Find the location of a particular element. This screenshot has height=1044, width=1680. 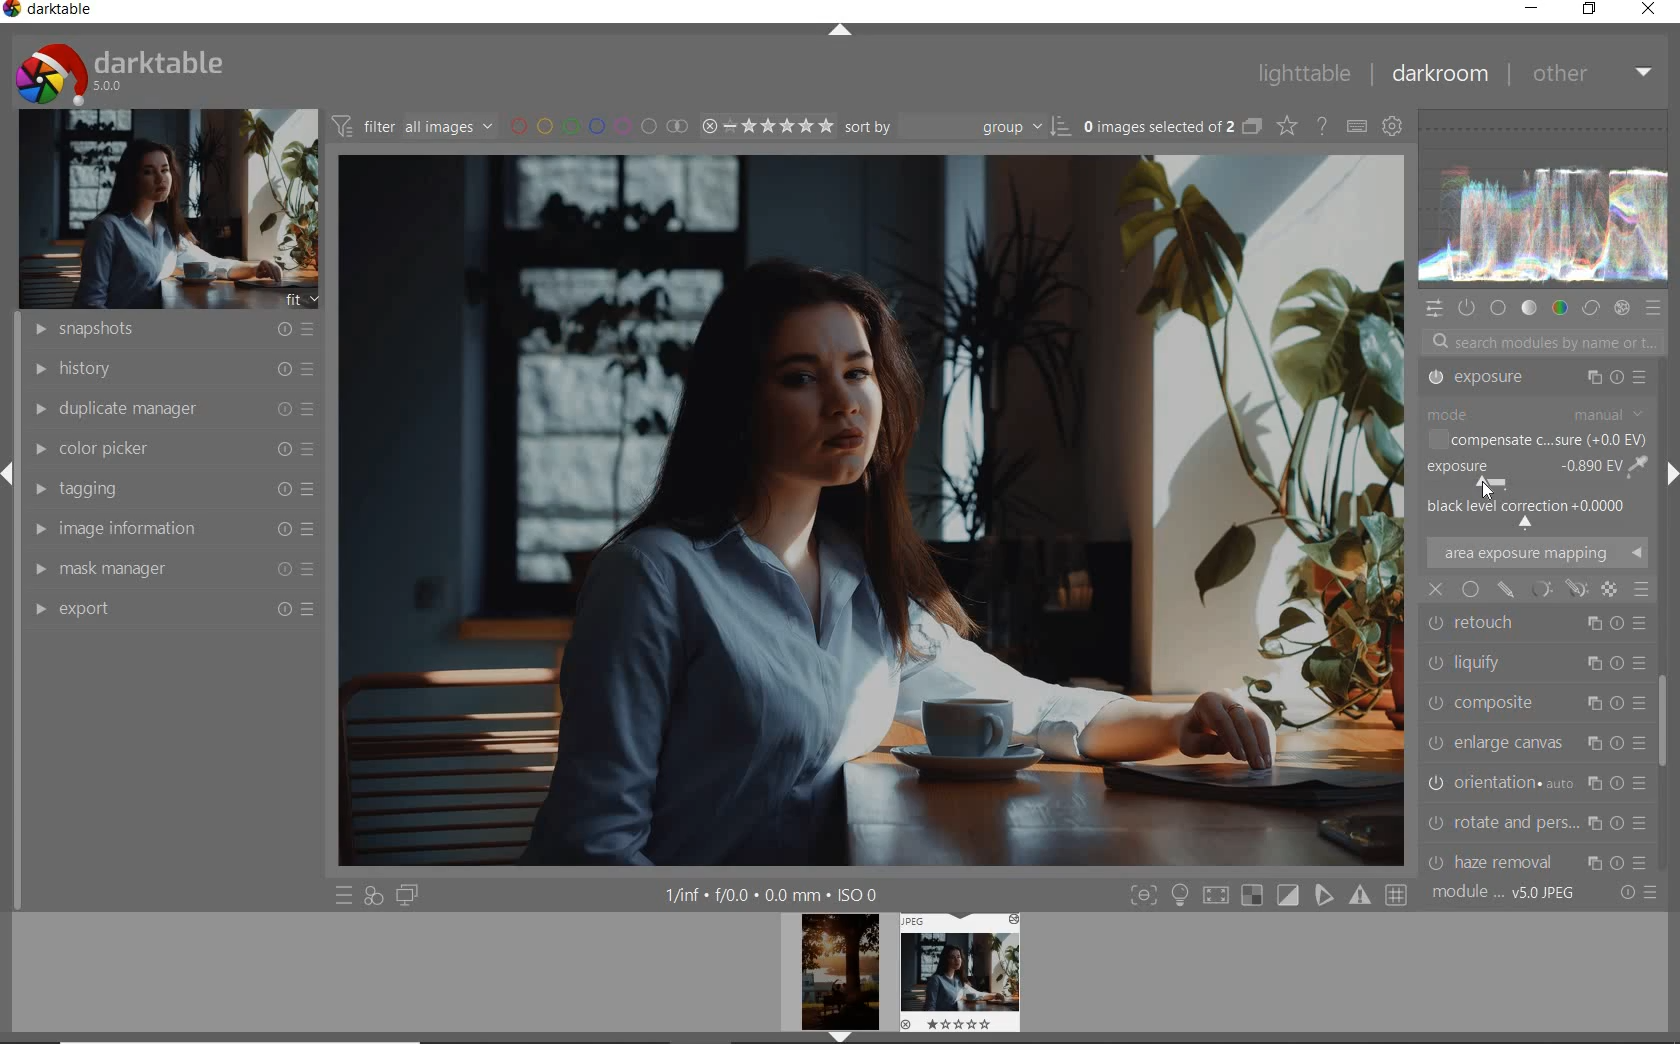

DISPLAY A SECOND DARKROOM IMAGE WINDOW is located at coordinates (408, 896).